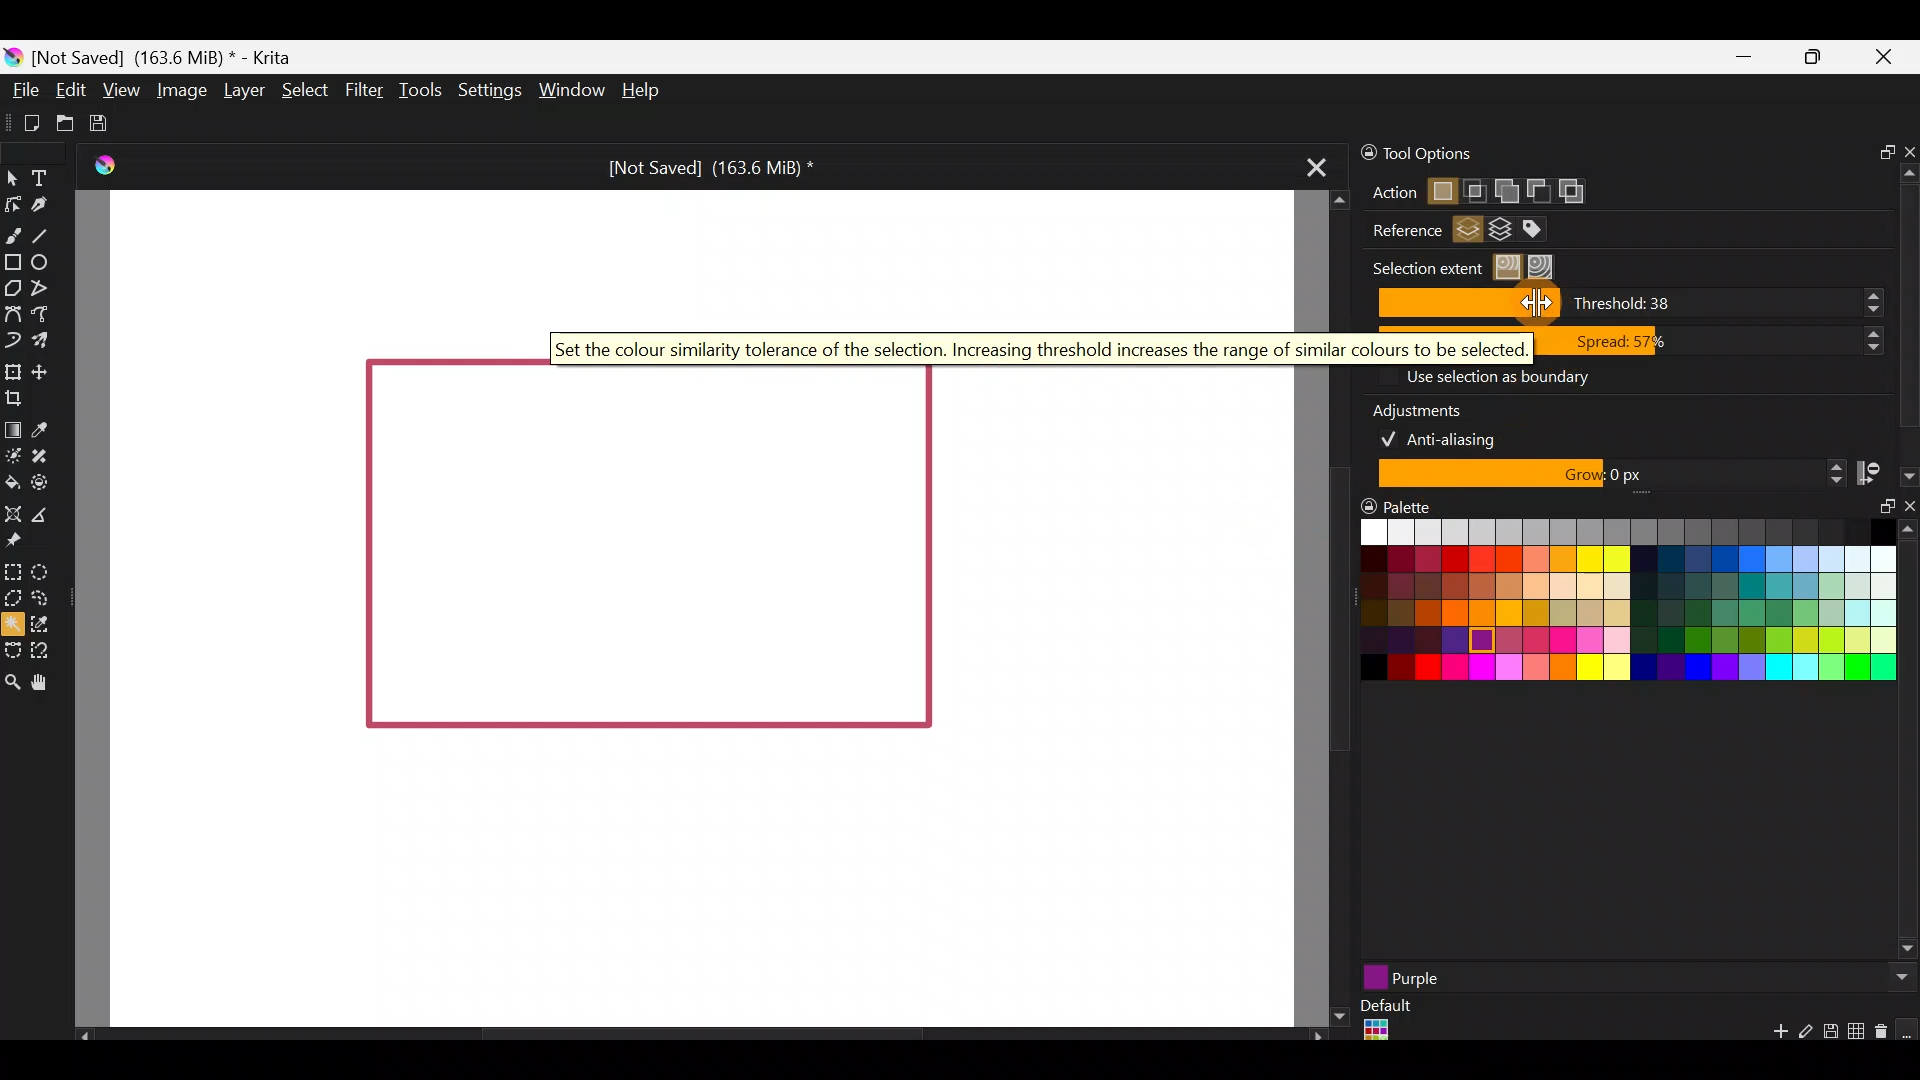  What do you see at coordinates (1501, 233) in the screenshot?
I see `Select regions from the merging of layers` at bounding box center [1501, 233].